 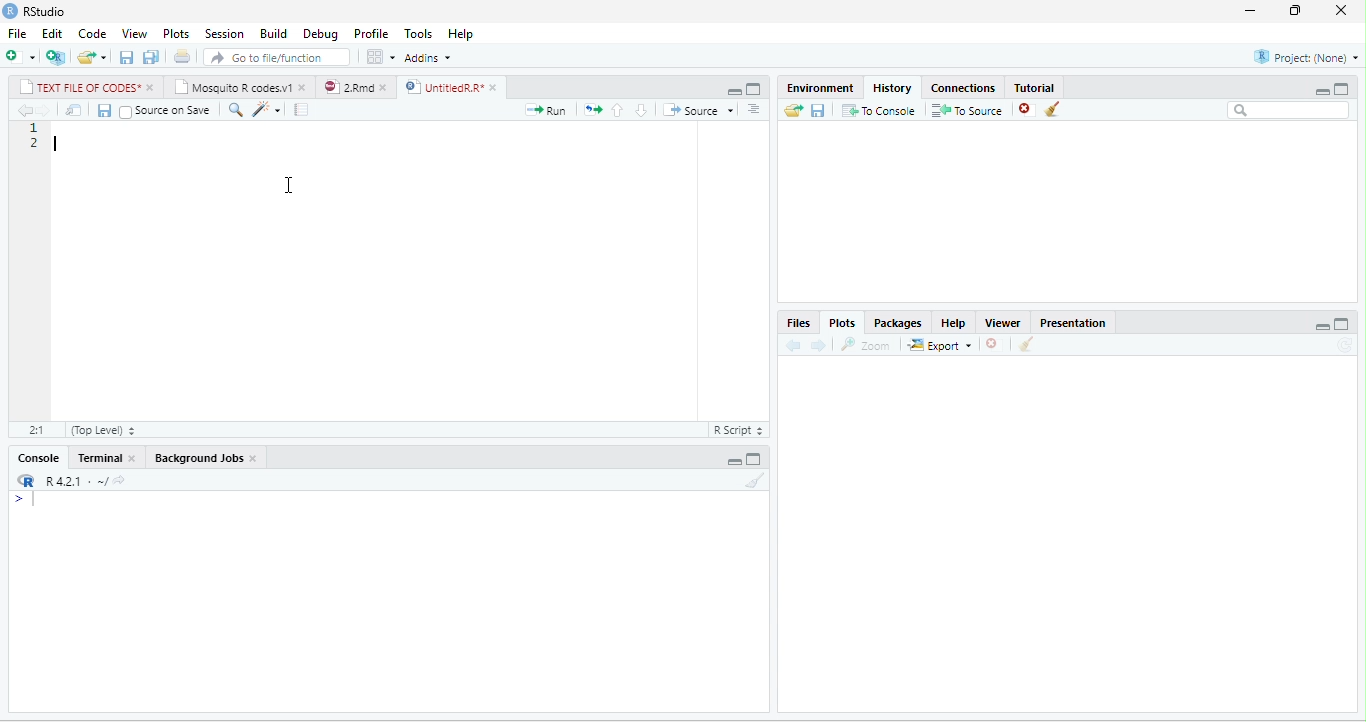 What do you see at coordinates (1341, 89) in the screenshot?
I see `maximize` at bounding box center [1341, 89].